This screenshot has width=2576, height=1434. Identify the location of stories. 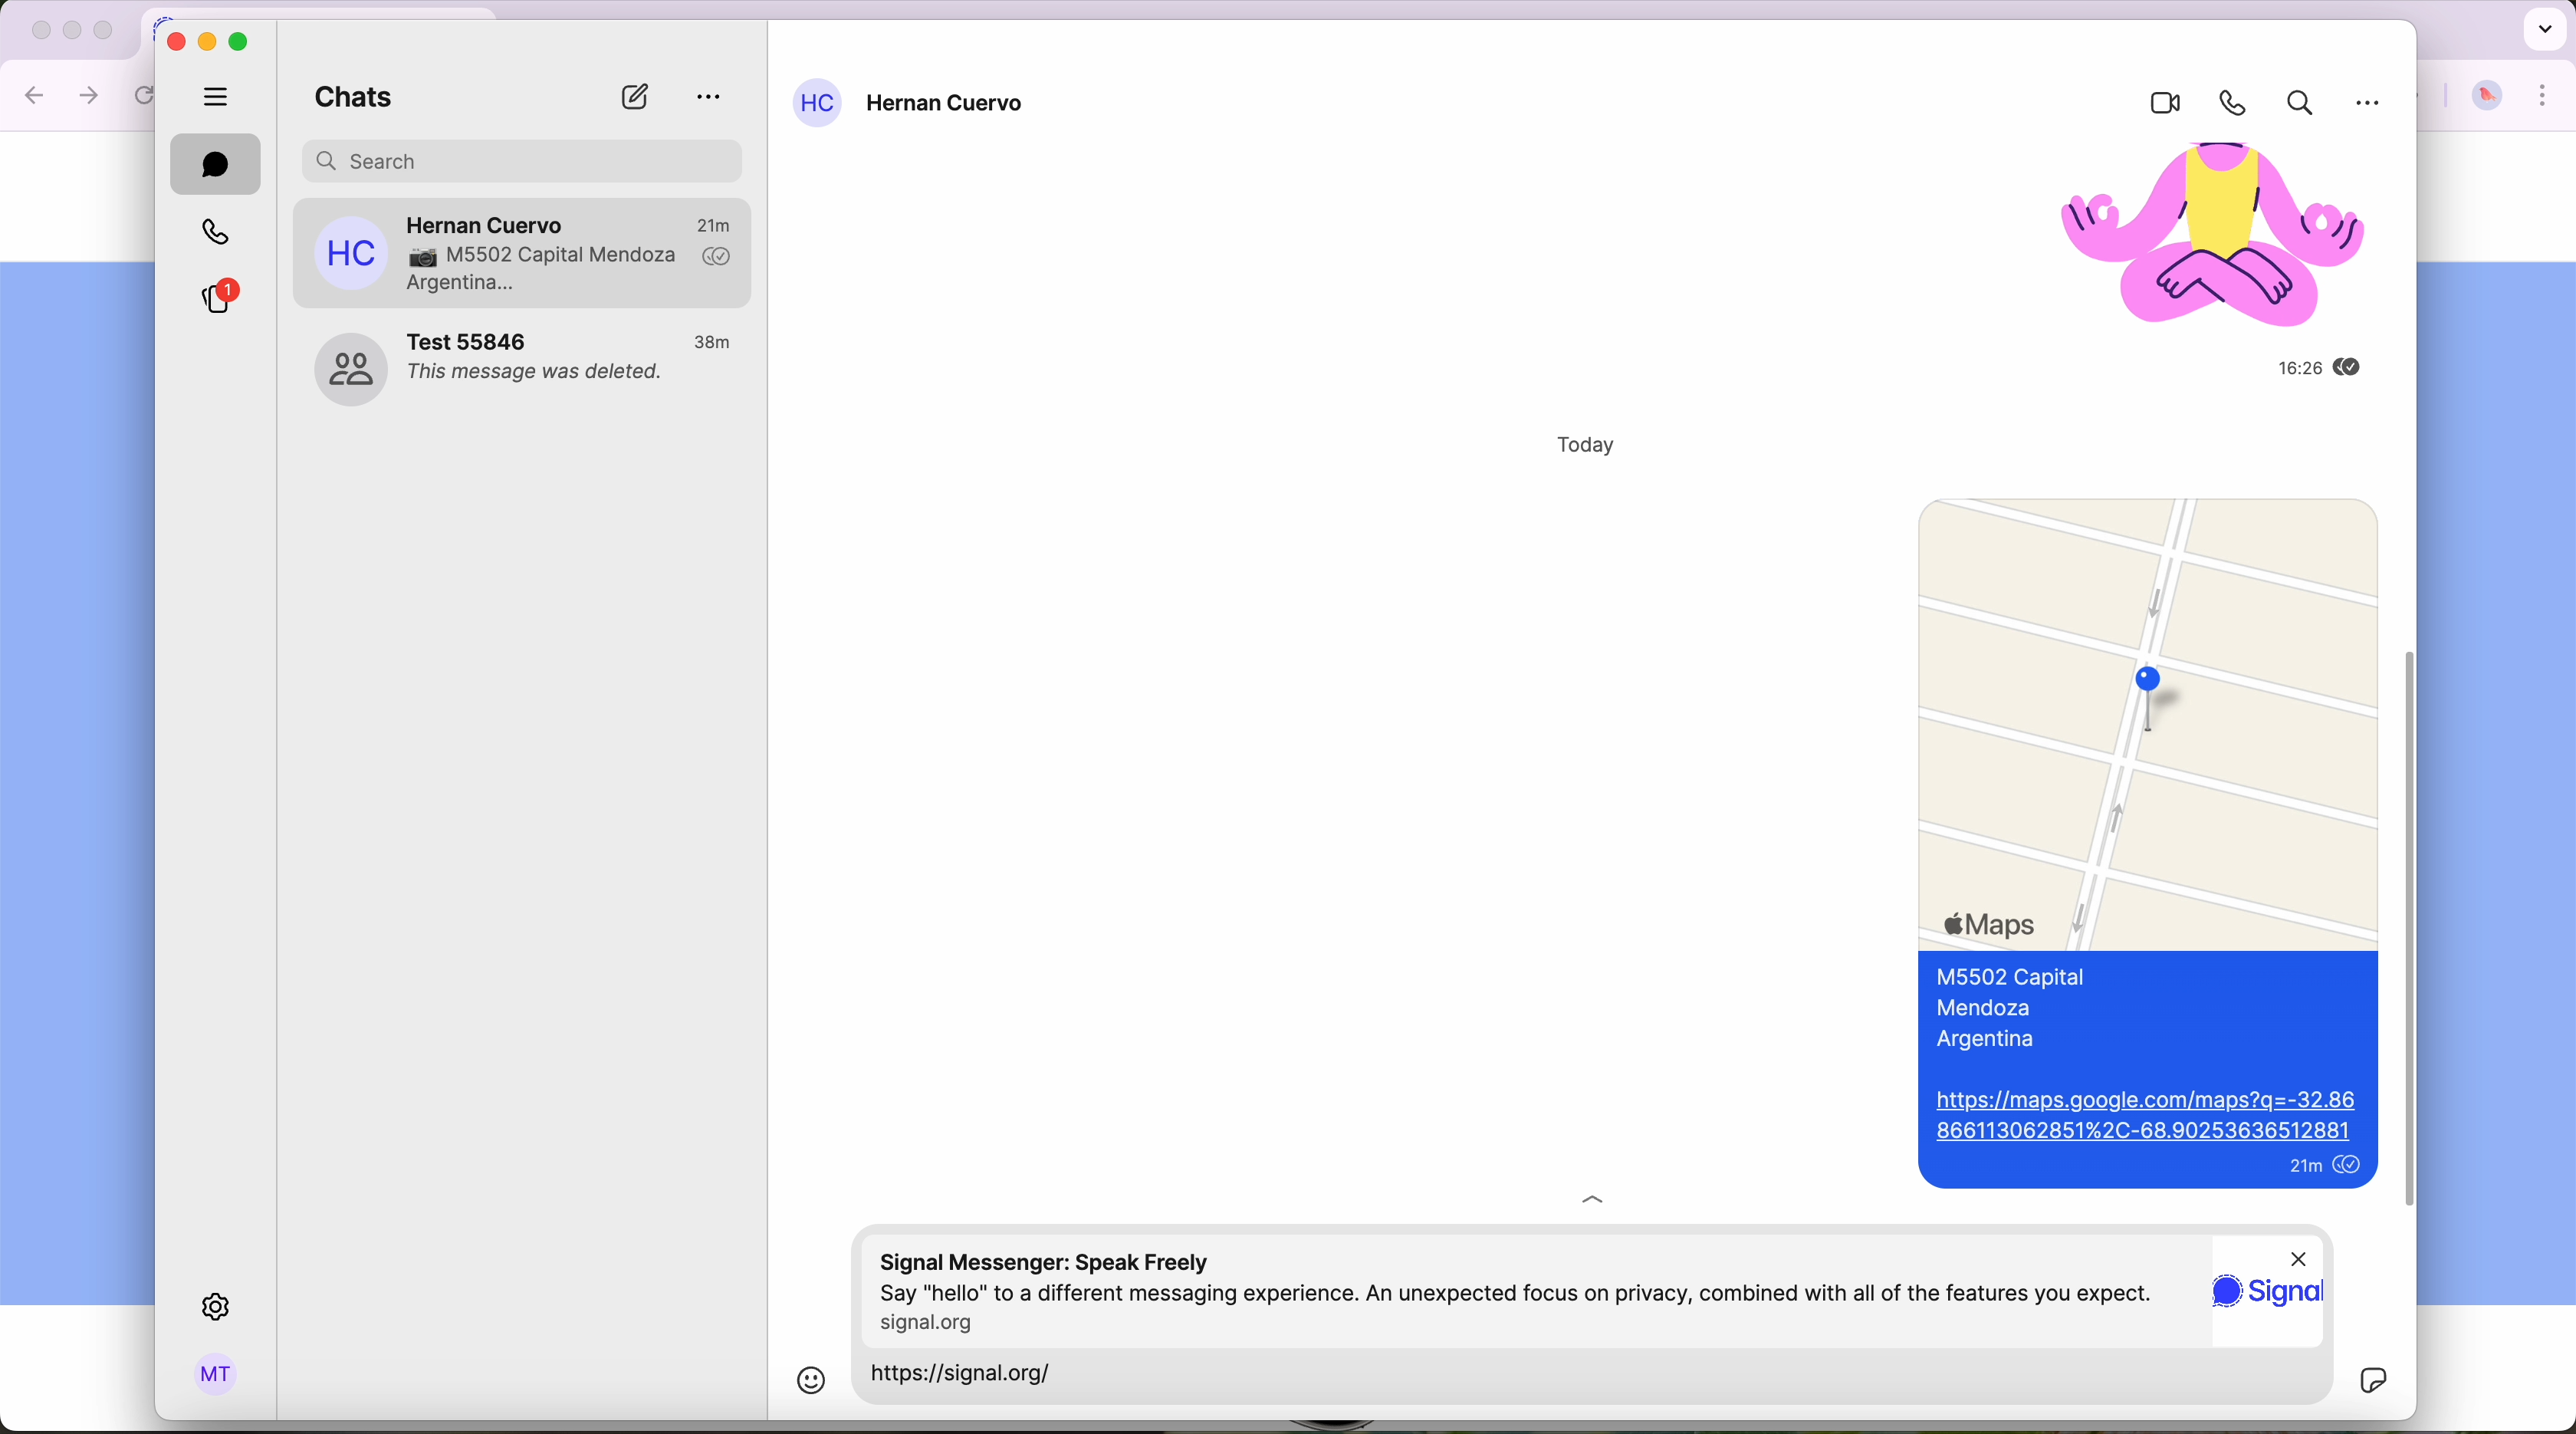
(216, 298).